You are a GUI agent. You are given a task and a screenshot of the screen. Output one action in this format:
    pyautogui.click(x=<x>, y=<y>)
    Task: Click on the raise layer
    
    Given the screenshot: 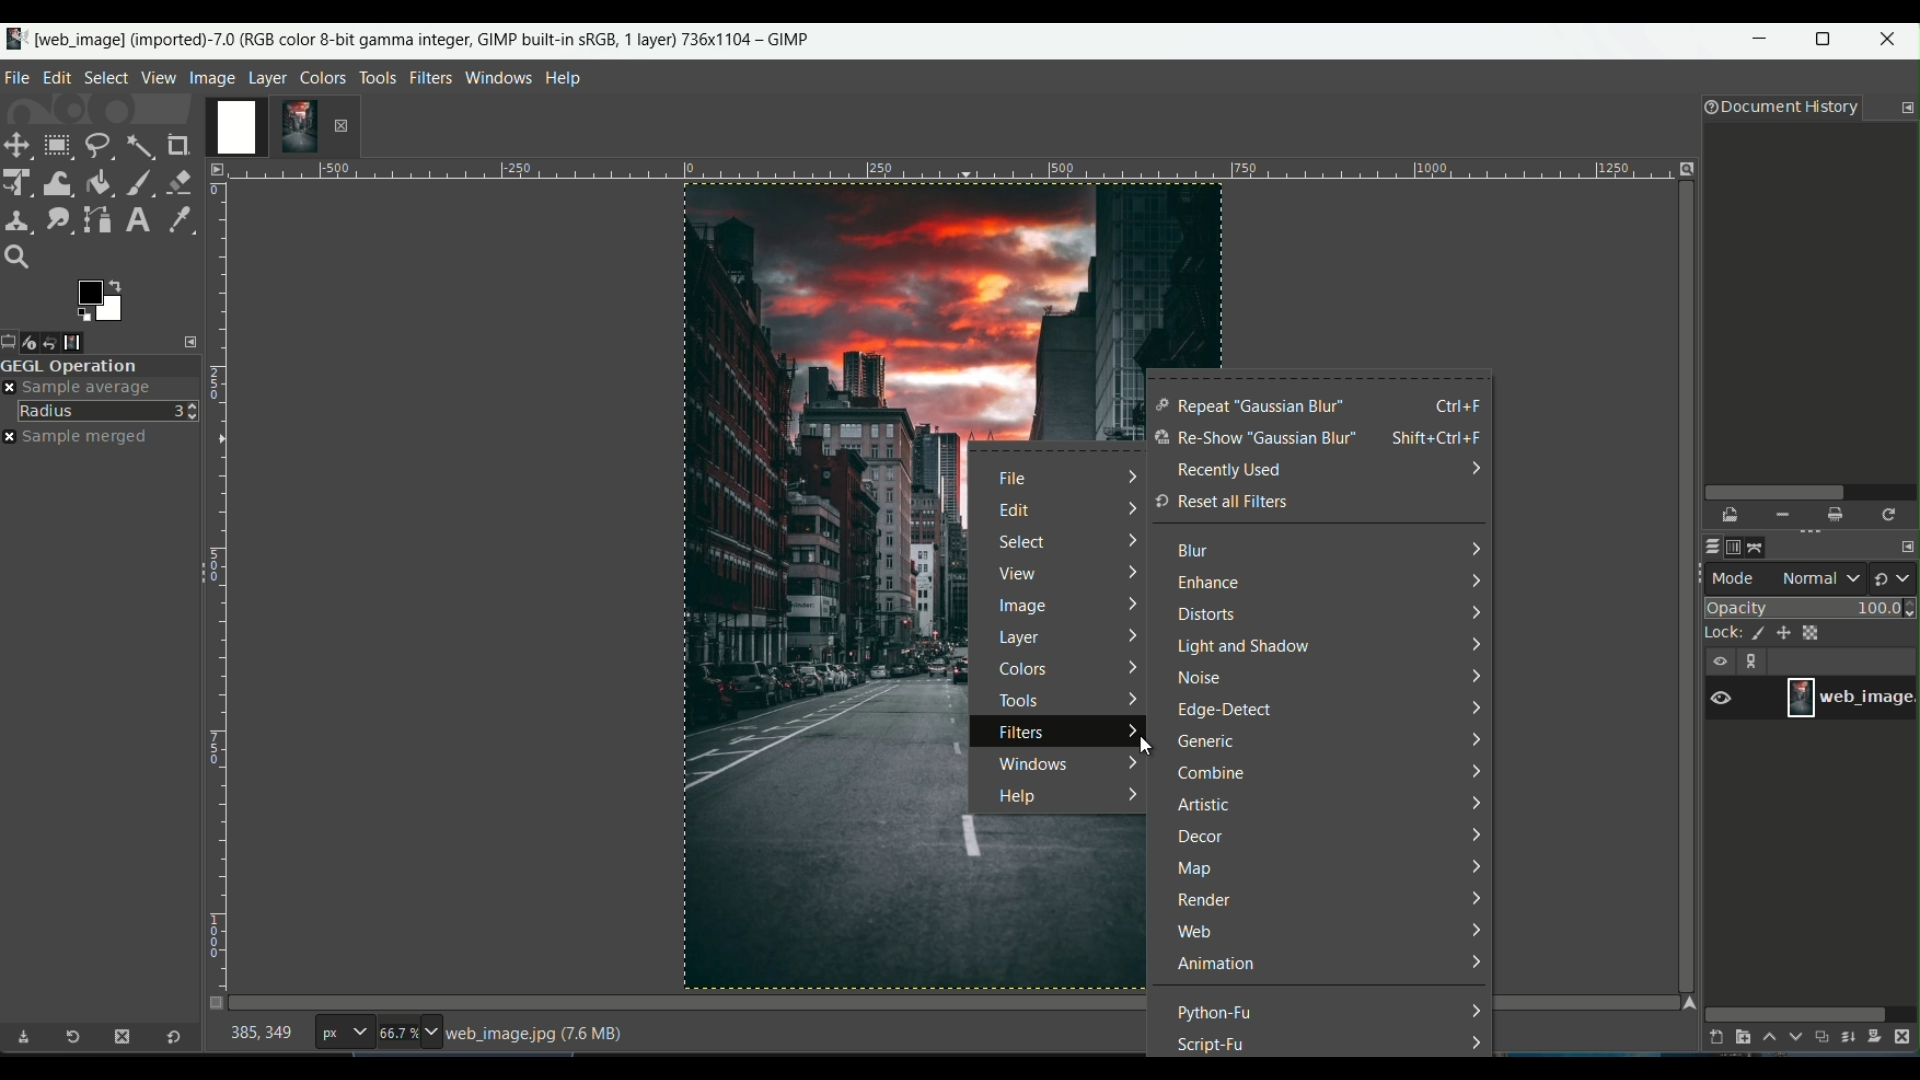 What is the action you would take?
    pyautogui.click(x=1767, y=1040)
    